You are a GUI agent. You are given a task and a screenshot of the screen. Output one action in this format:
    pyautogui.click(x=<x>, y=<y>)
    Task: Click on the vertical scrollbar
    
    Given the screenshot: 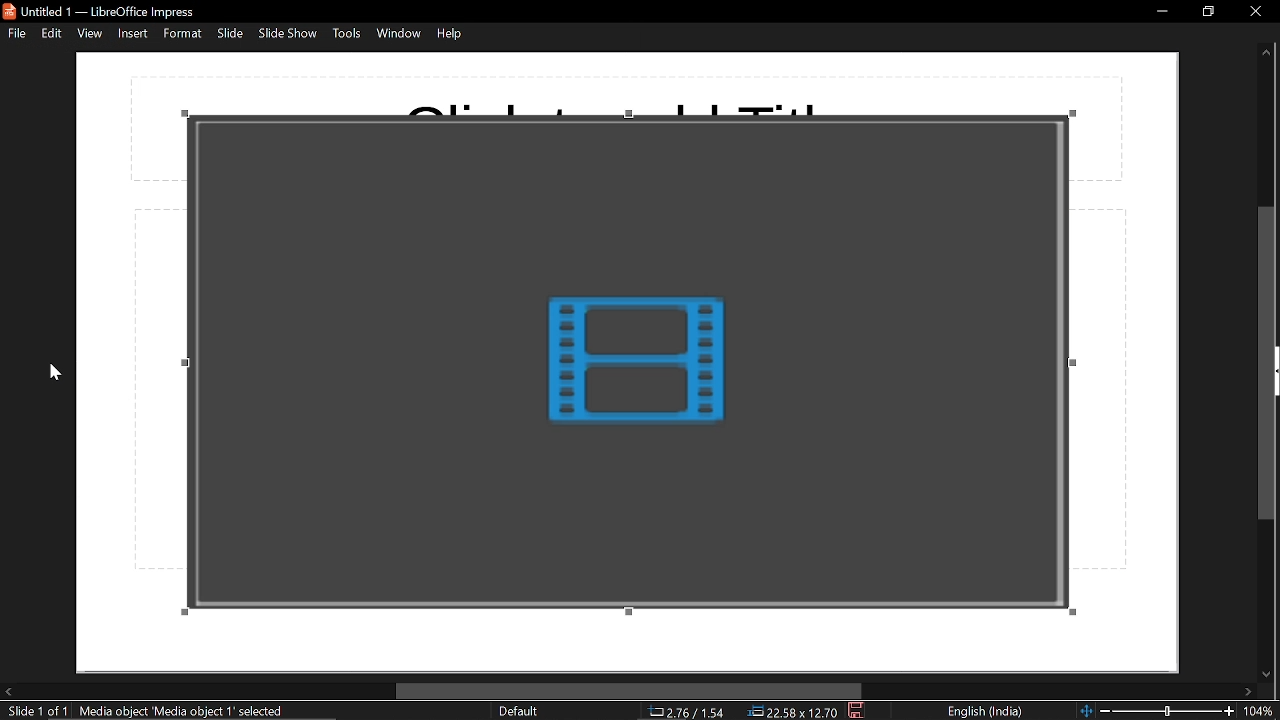 What is the action you would take?
    pyautogui.click(x=1270, y=361)
    